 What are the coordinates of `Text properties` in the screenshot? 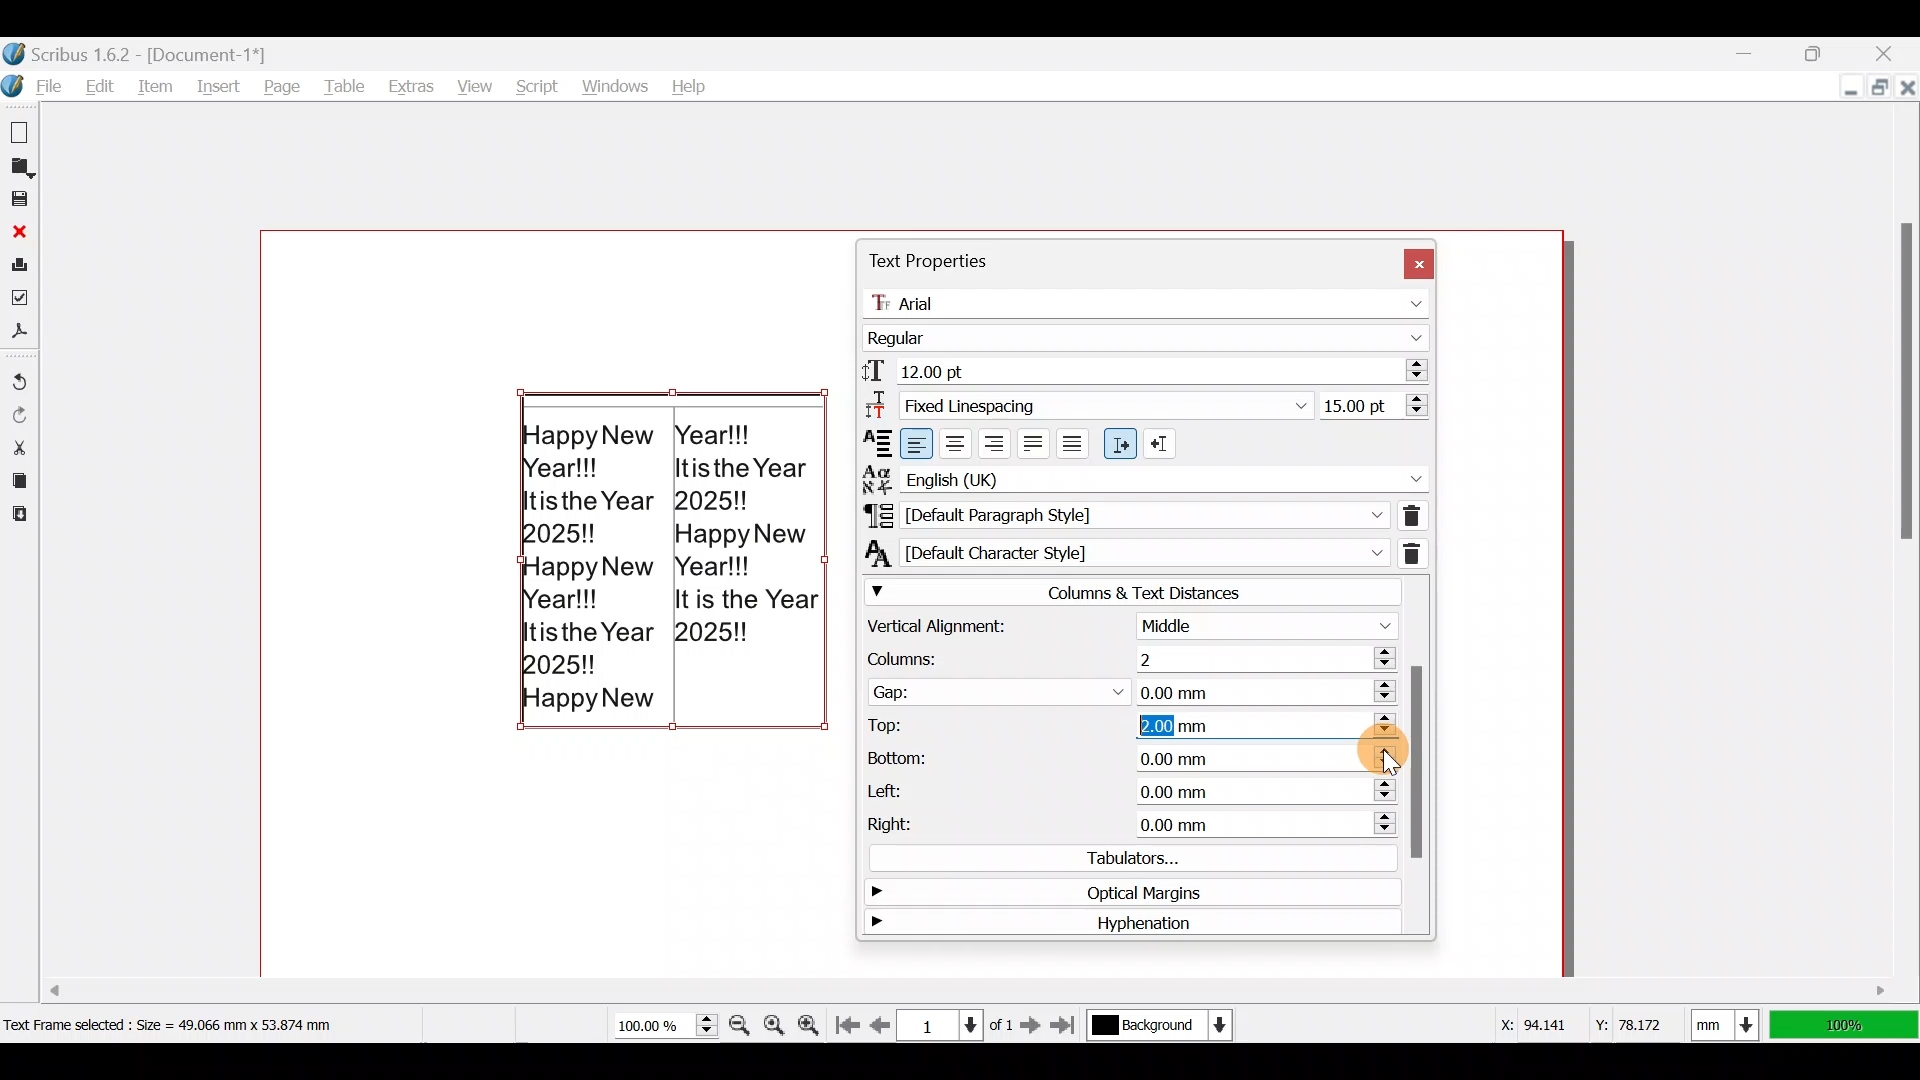 It's located at (928, 261).